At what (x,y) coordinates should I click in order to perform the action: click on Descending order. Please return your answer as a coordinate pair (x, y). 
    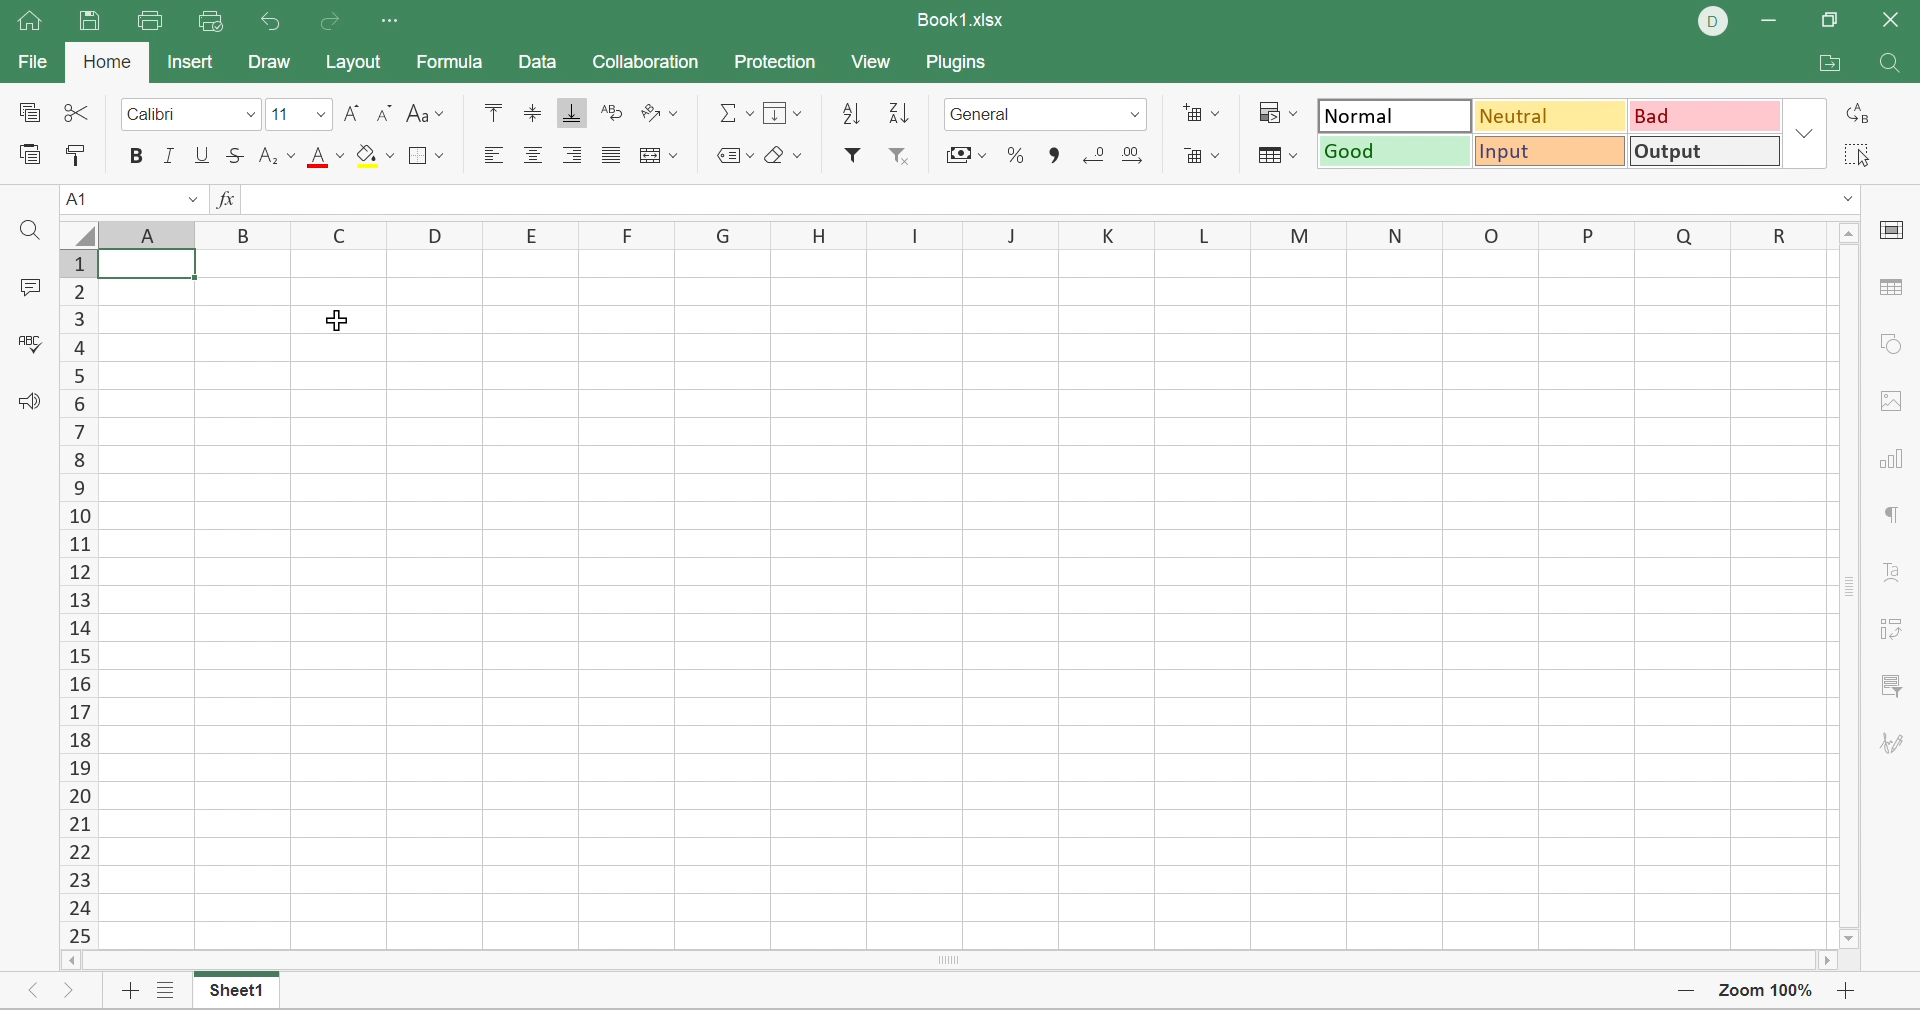
    Looking at the image, I should click on (897, 113).